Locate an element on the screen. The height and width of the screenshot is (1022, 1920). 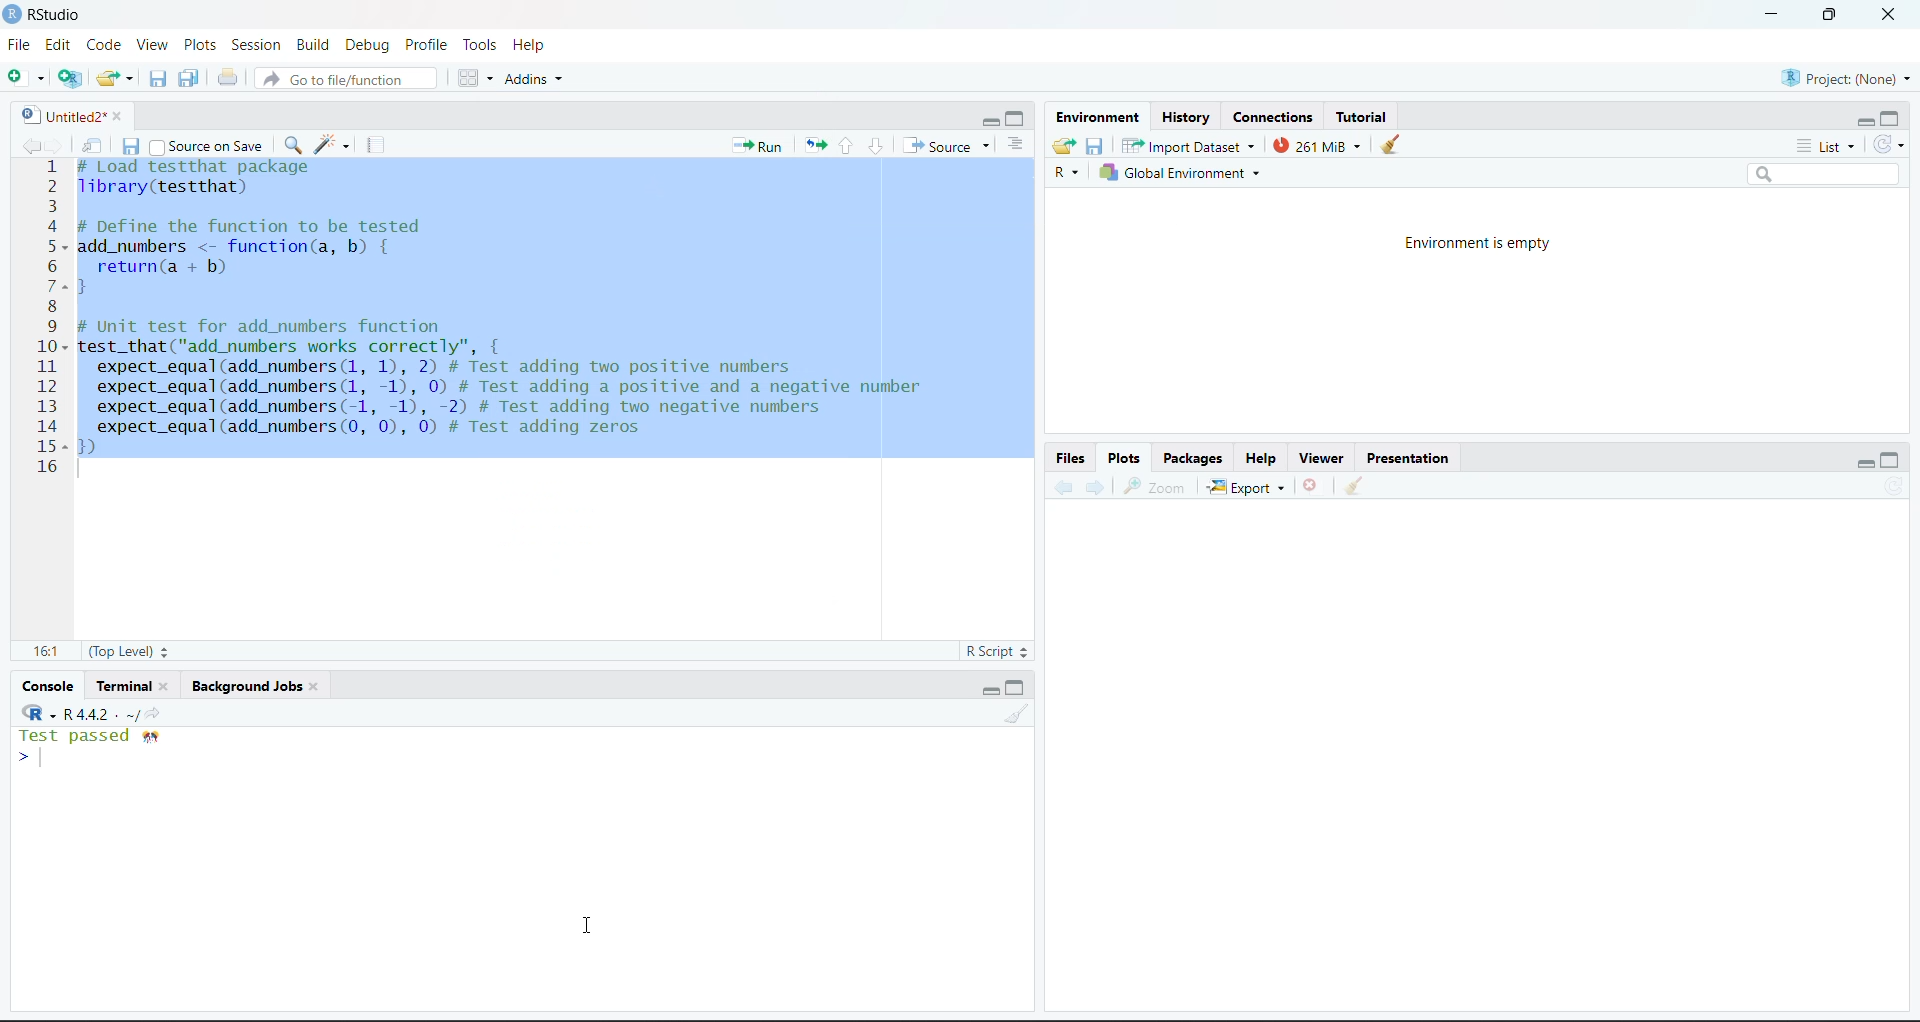
Code is located at coordinates (103, 45).